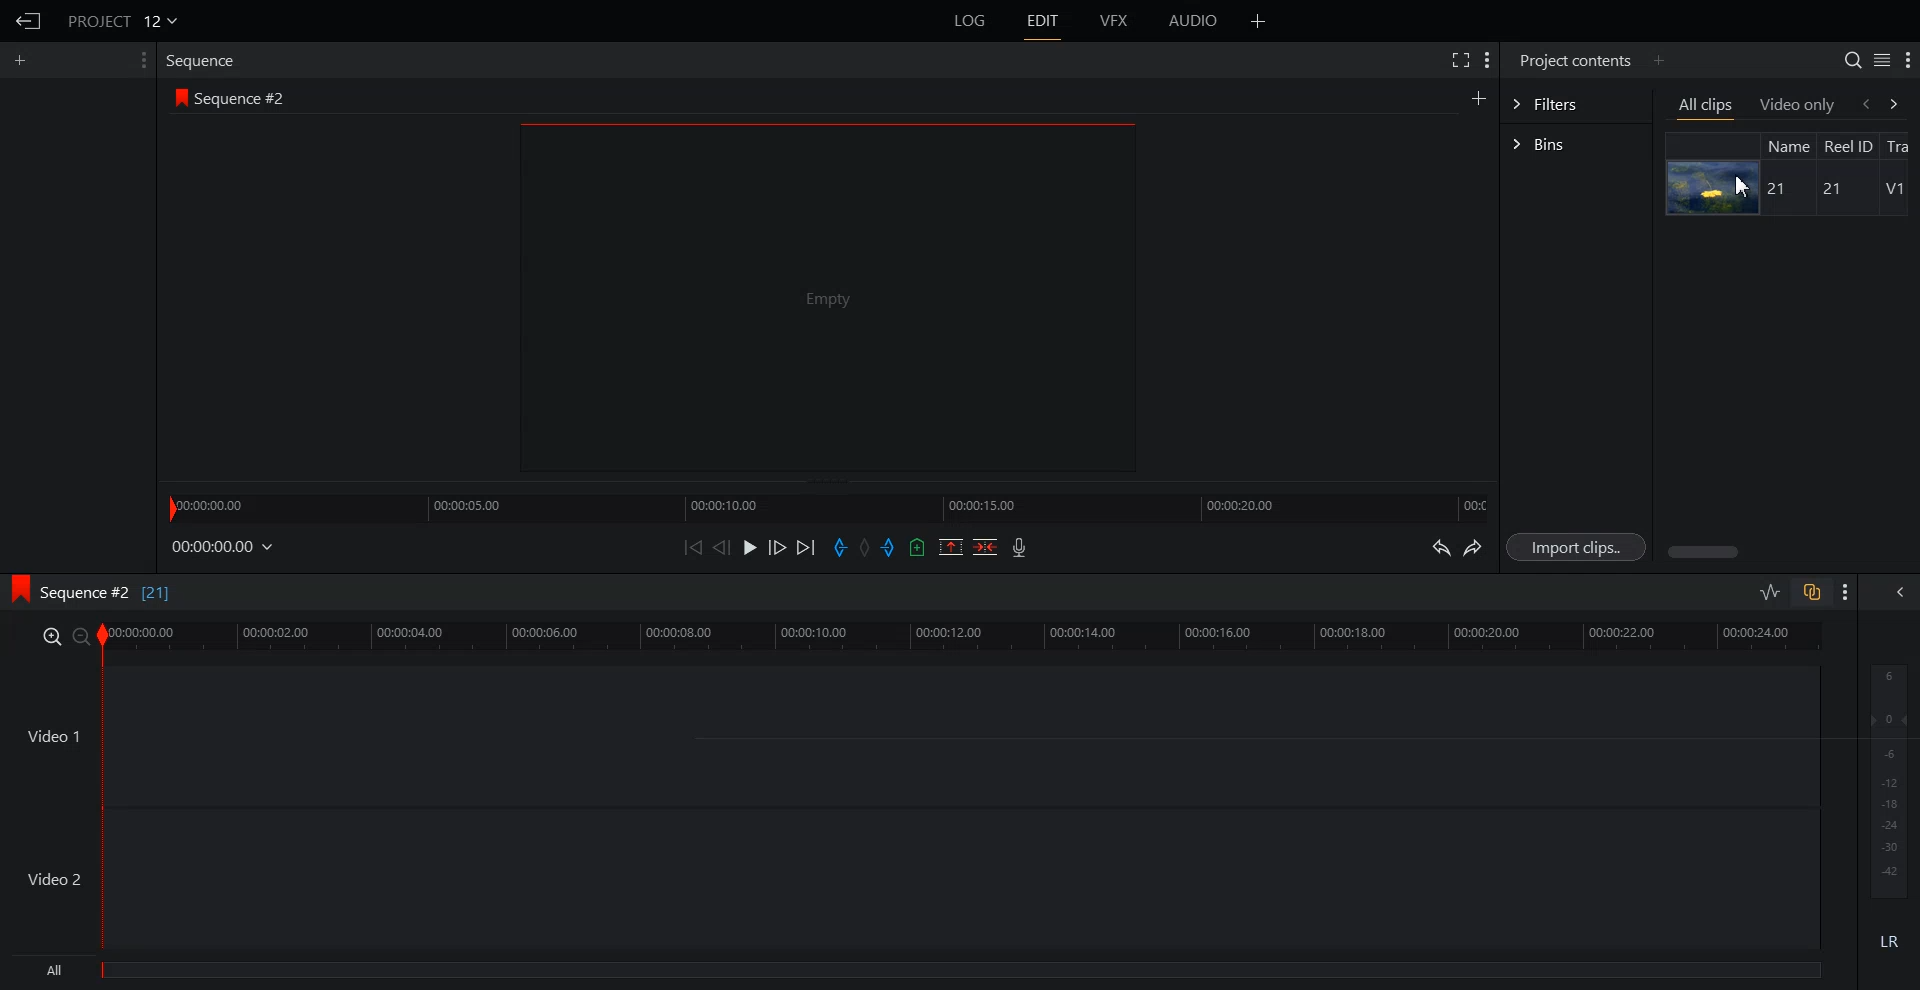 The image size is (1920, 990). What do you see at coordinates (1846, 593) in the screenshot?
I see `Show Setting Menu` at bounding box center [1846, 593].